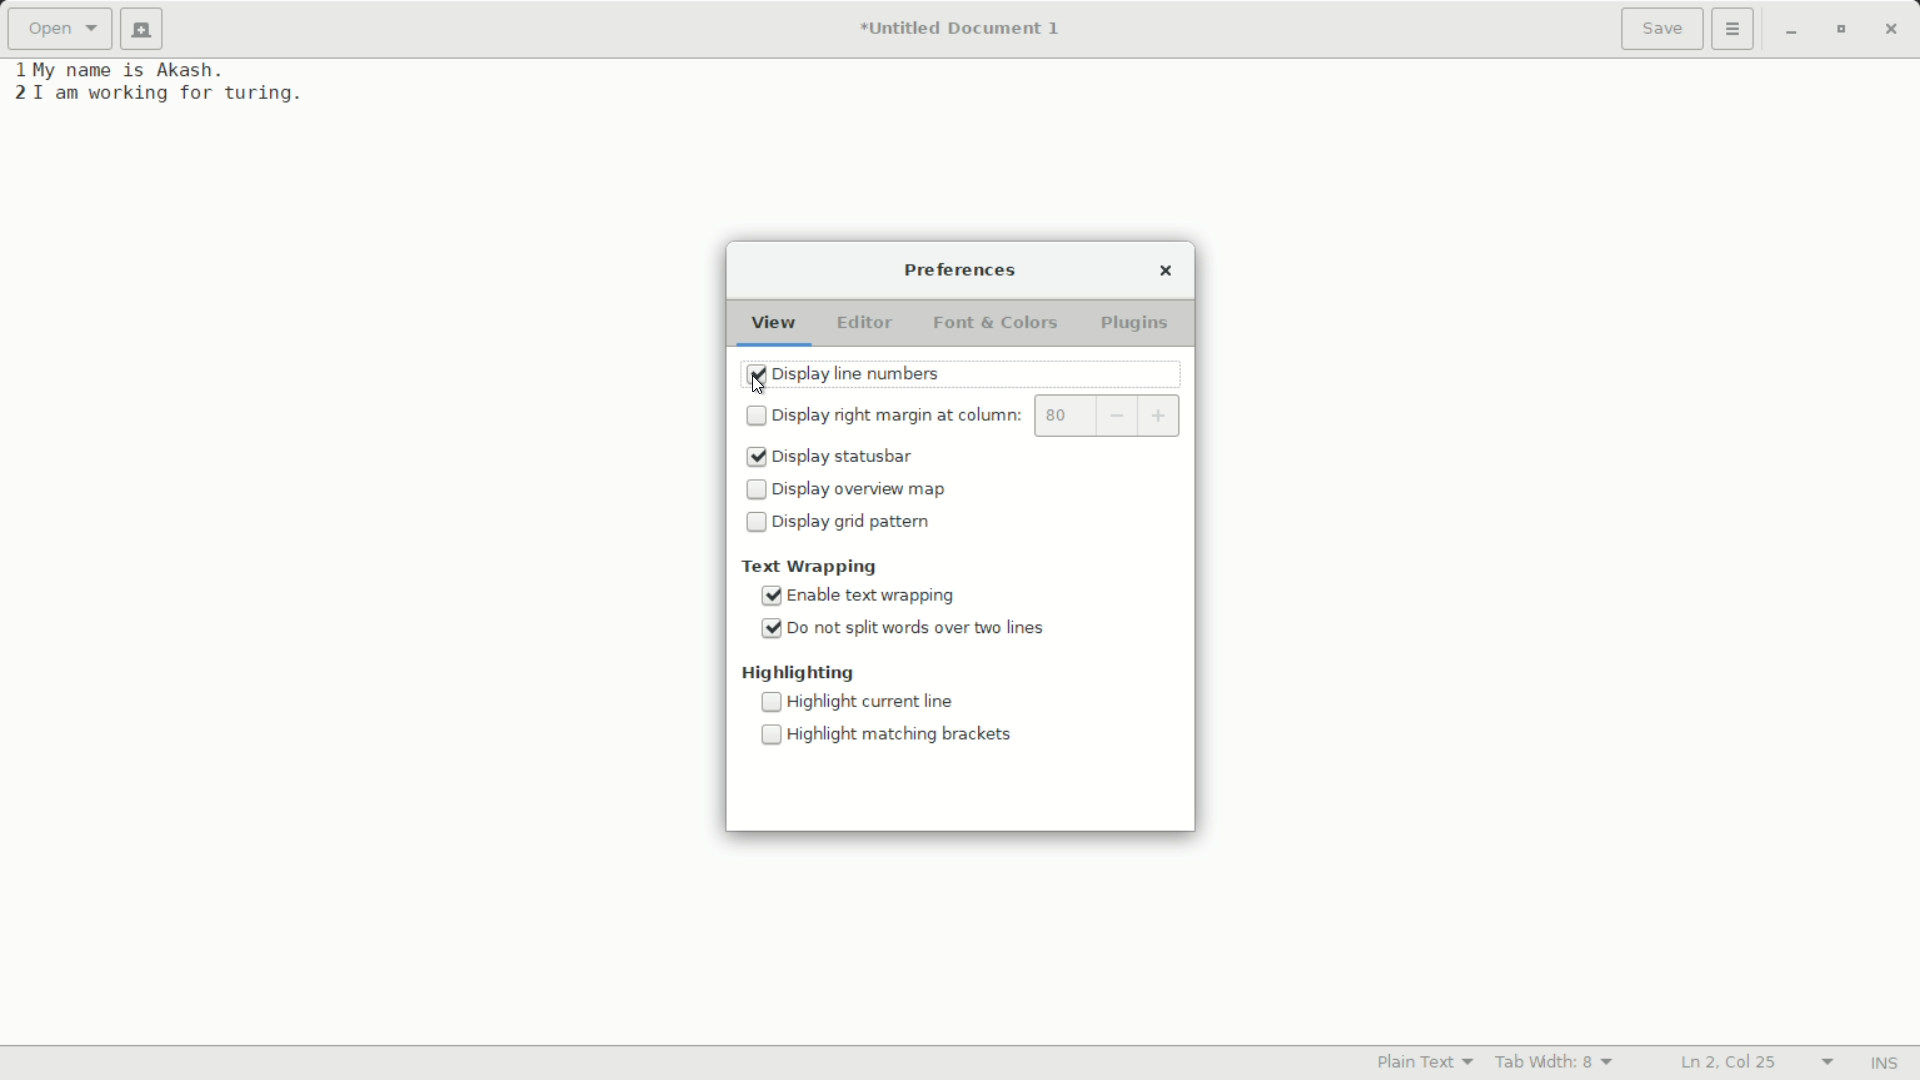 This screenshot has width=1920, height=1080. Describe the element at coordinates (130, 69) in the screenshot. I see `My name is Akash.` at that location.